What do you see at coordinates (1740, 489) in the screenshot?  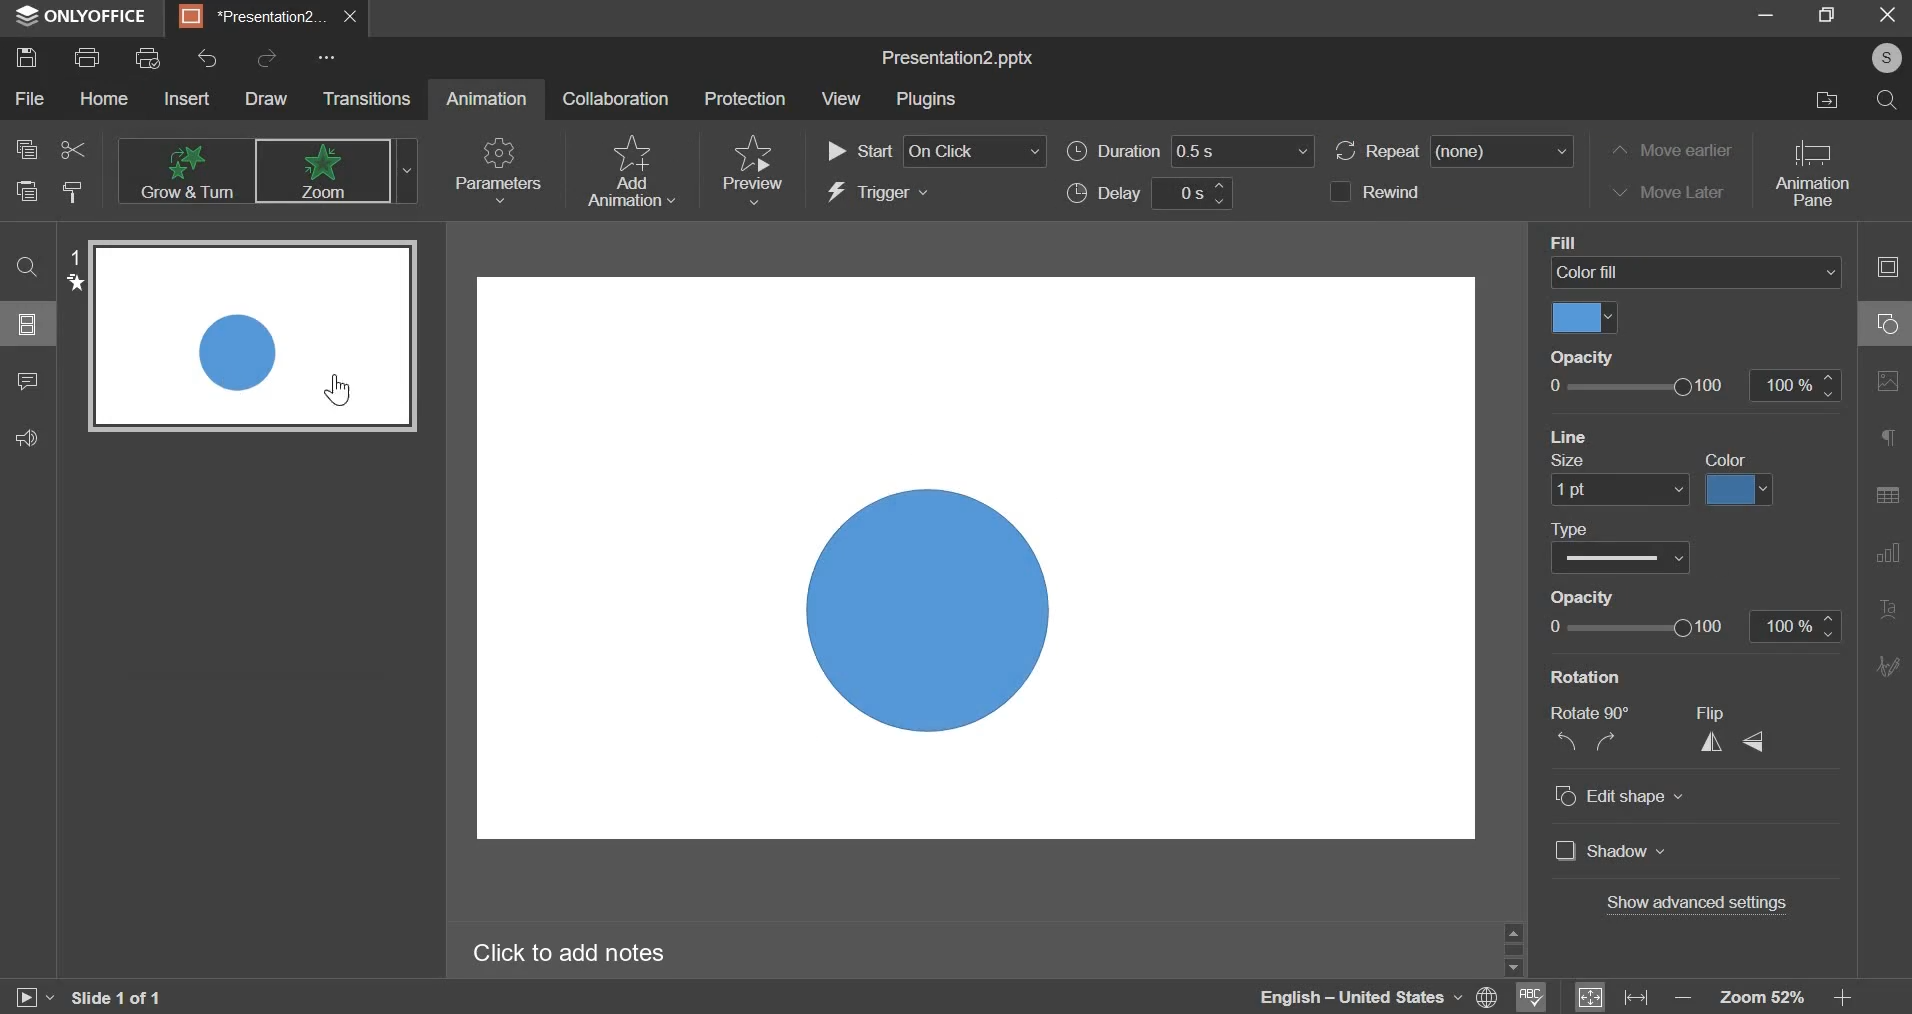 I see `line color` at bounding box center [1740, 489].